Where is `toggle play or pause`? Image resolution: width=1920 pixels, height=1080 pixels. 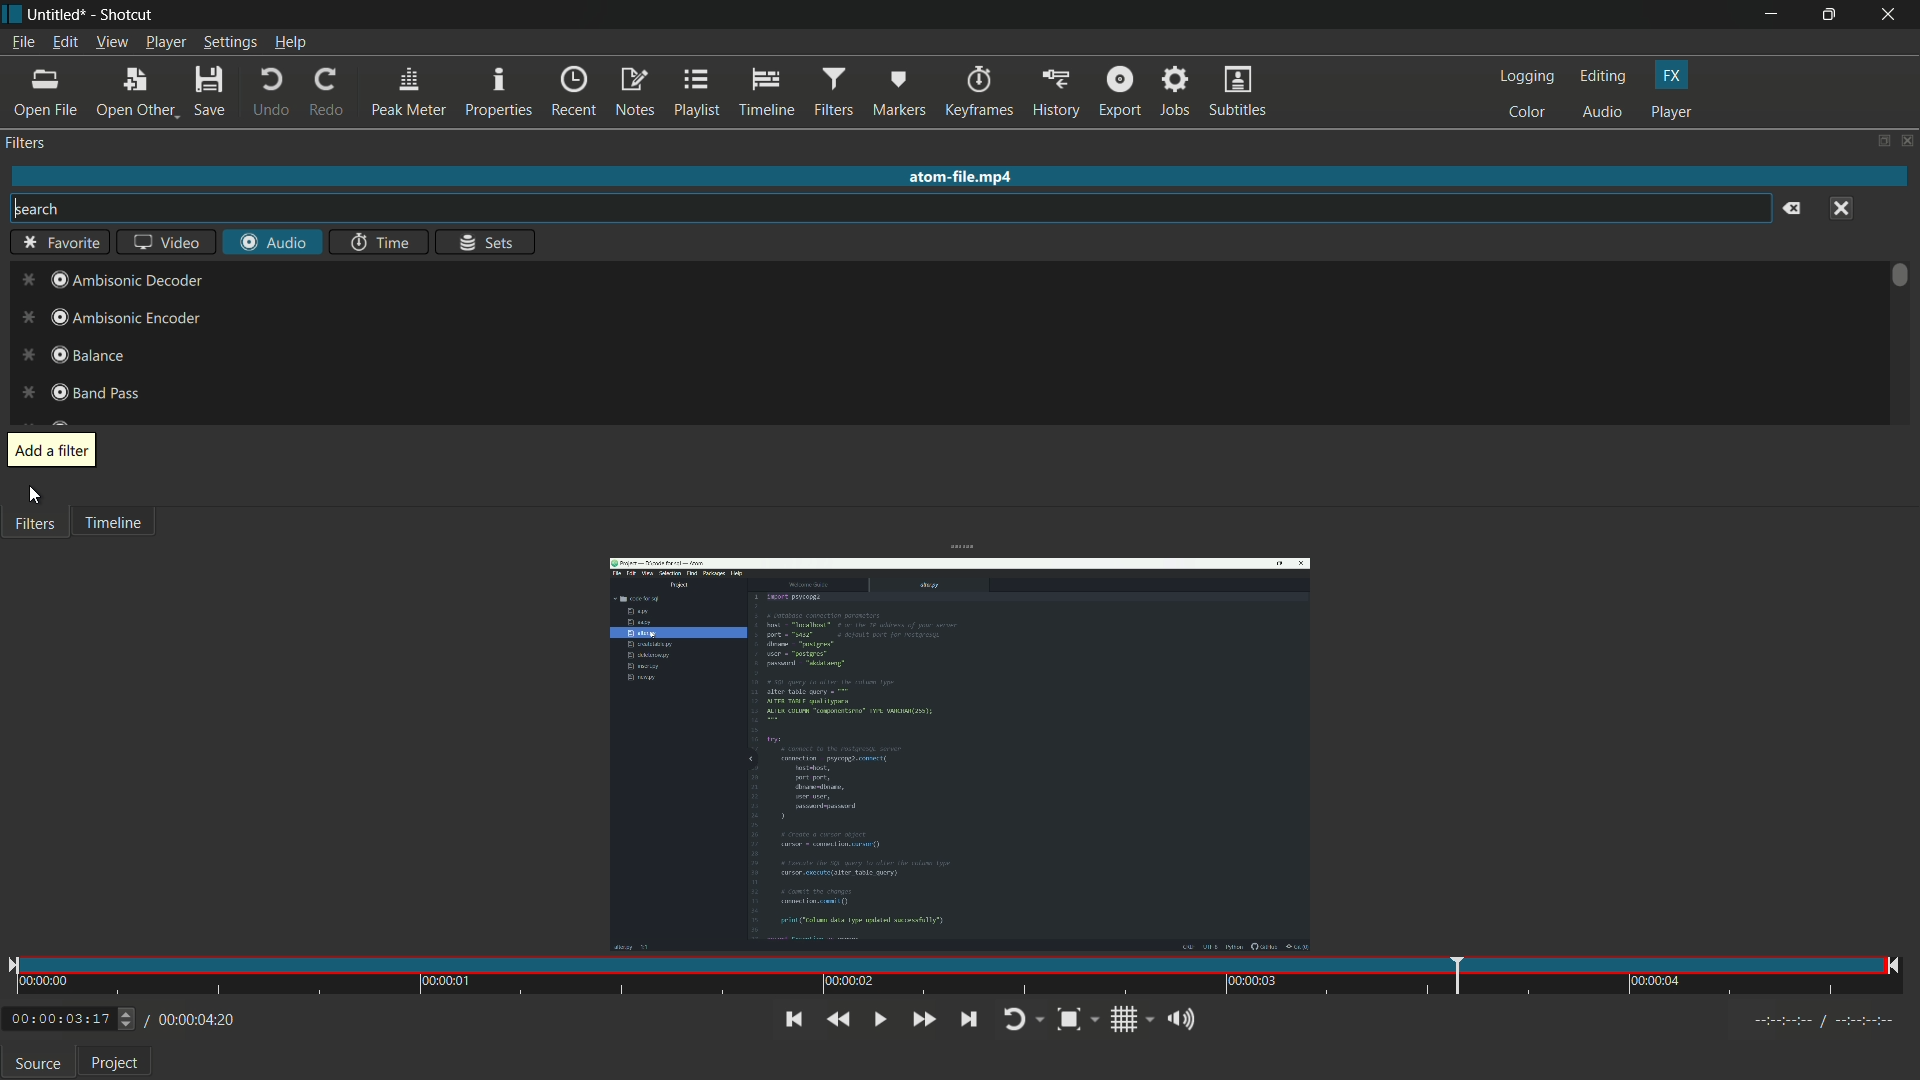 toggle play or pause is located at coordinates (877, 1020).